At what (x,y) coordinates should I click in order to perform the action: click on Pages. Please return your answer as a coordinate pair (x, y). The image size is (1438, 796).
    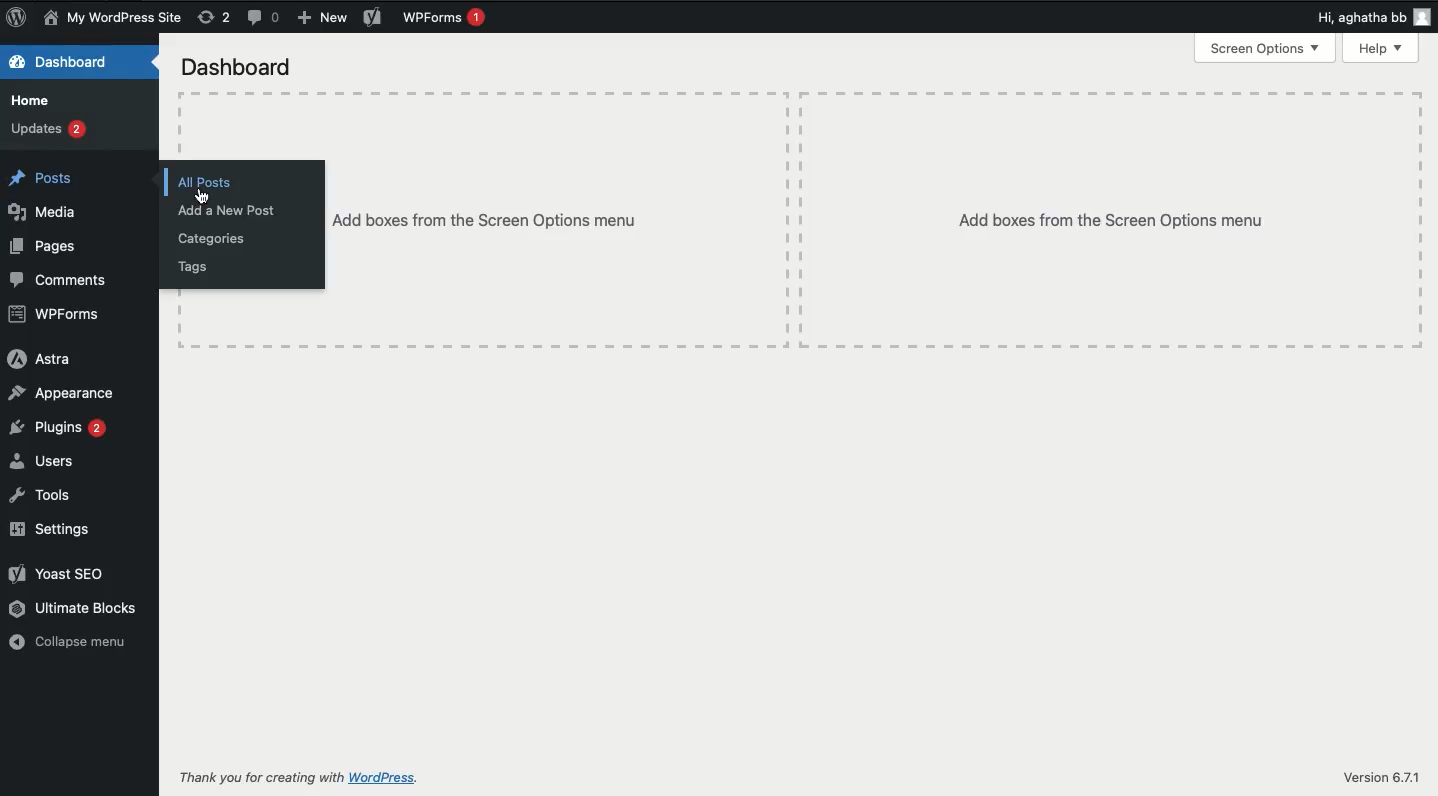
    Looking at the image, I should click on (44, 246).